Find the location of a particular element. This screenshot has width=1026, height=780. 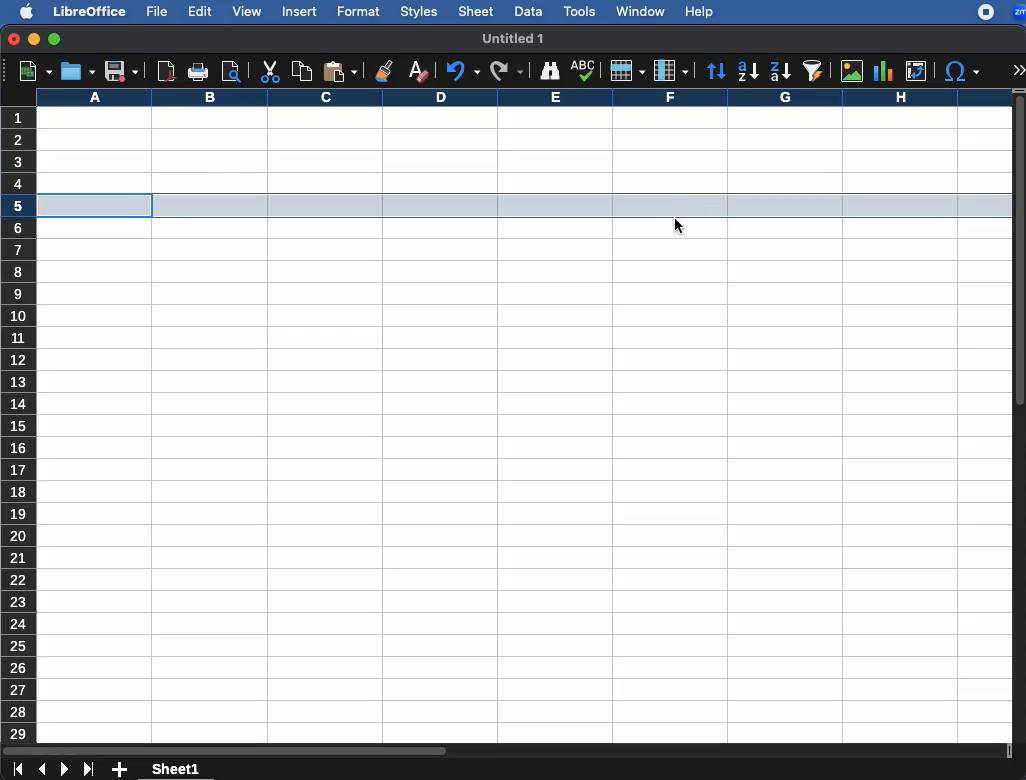

descending is located at coordinates (780, 71).